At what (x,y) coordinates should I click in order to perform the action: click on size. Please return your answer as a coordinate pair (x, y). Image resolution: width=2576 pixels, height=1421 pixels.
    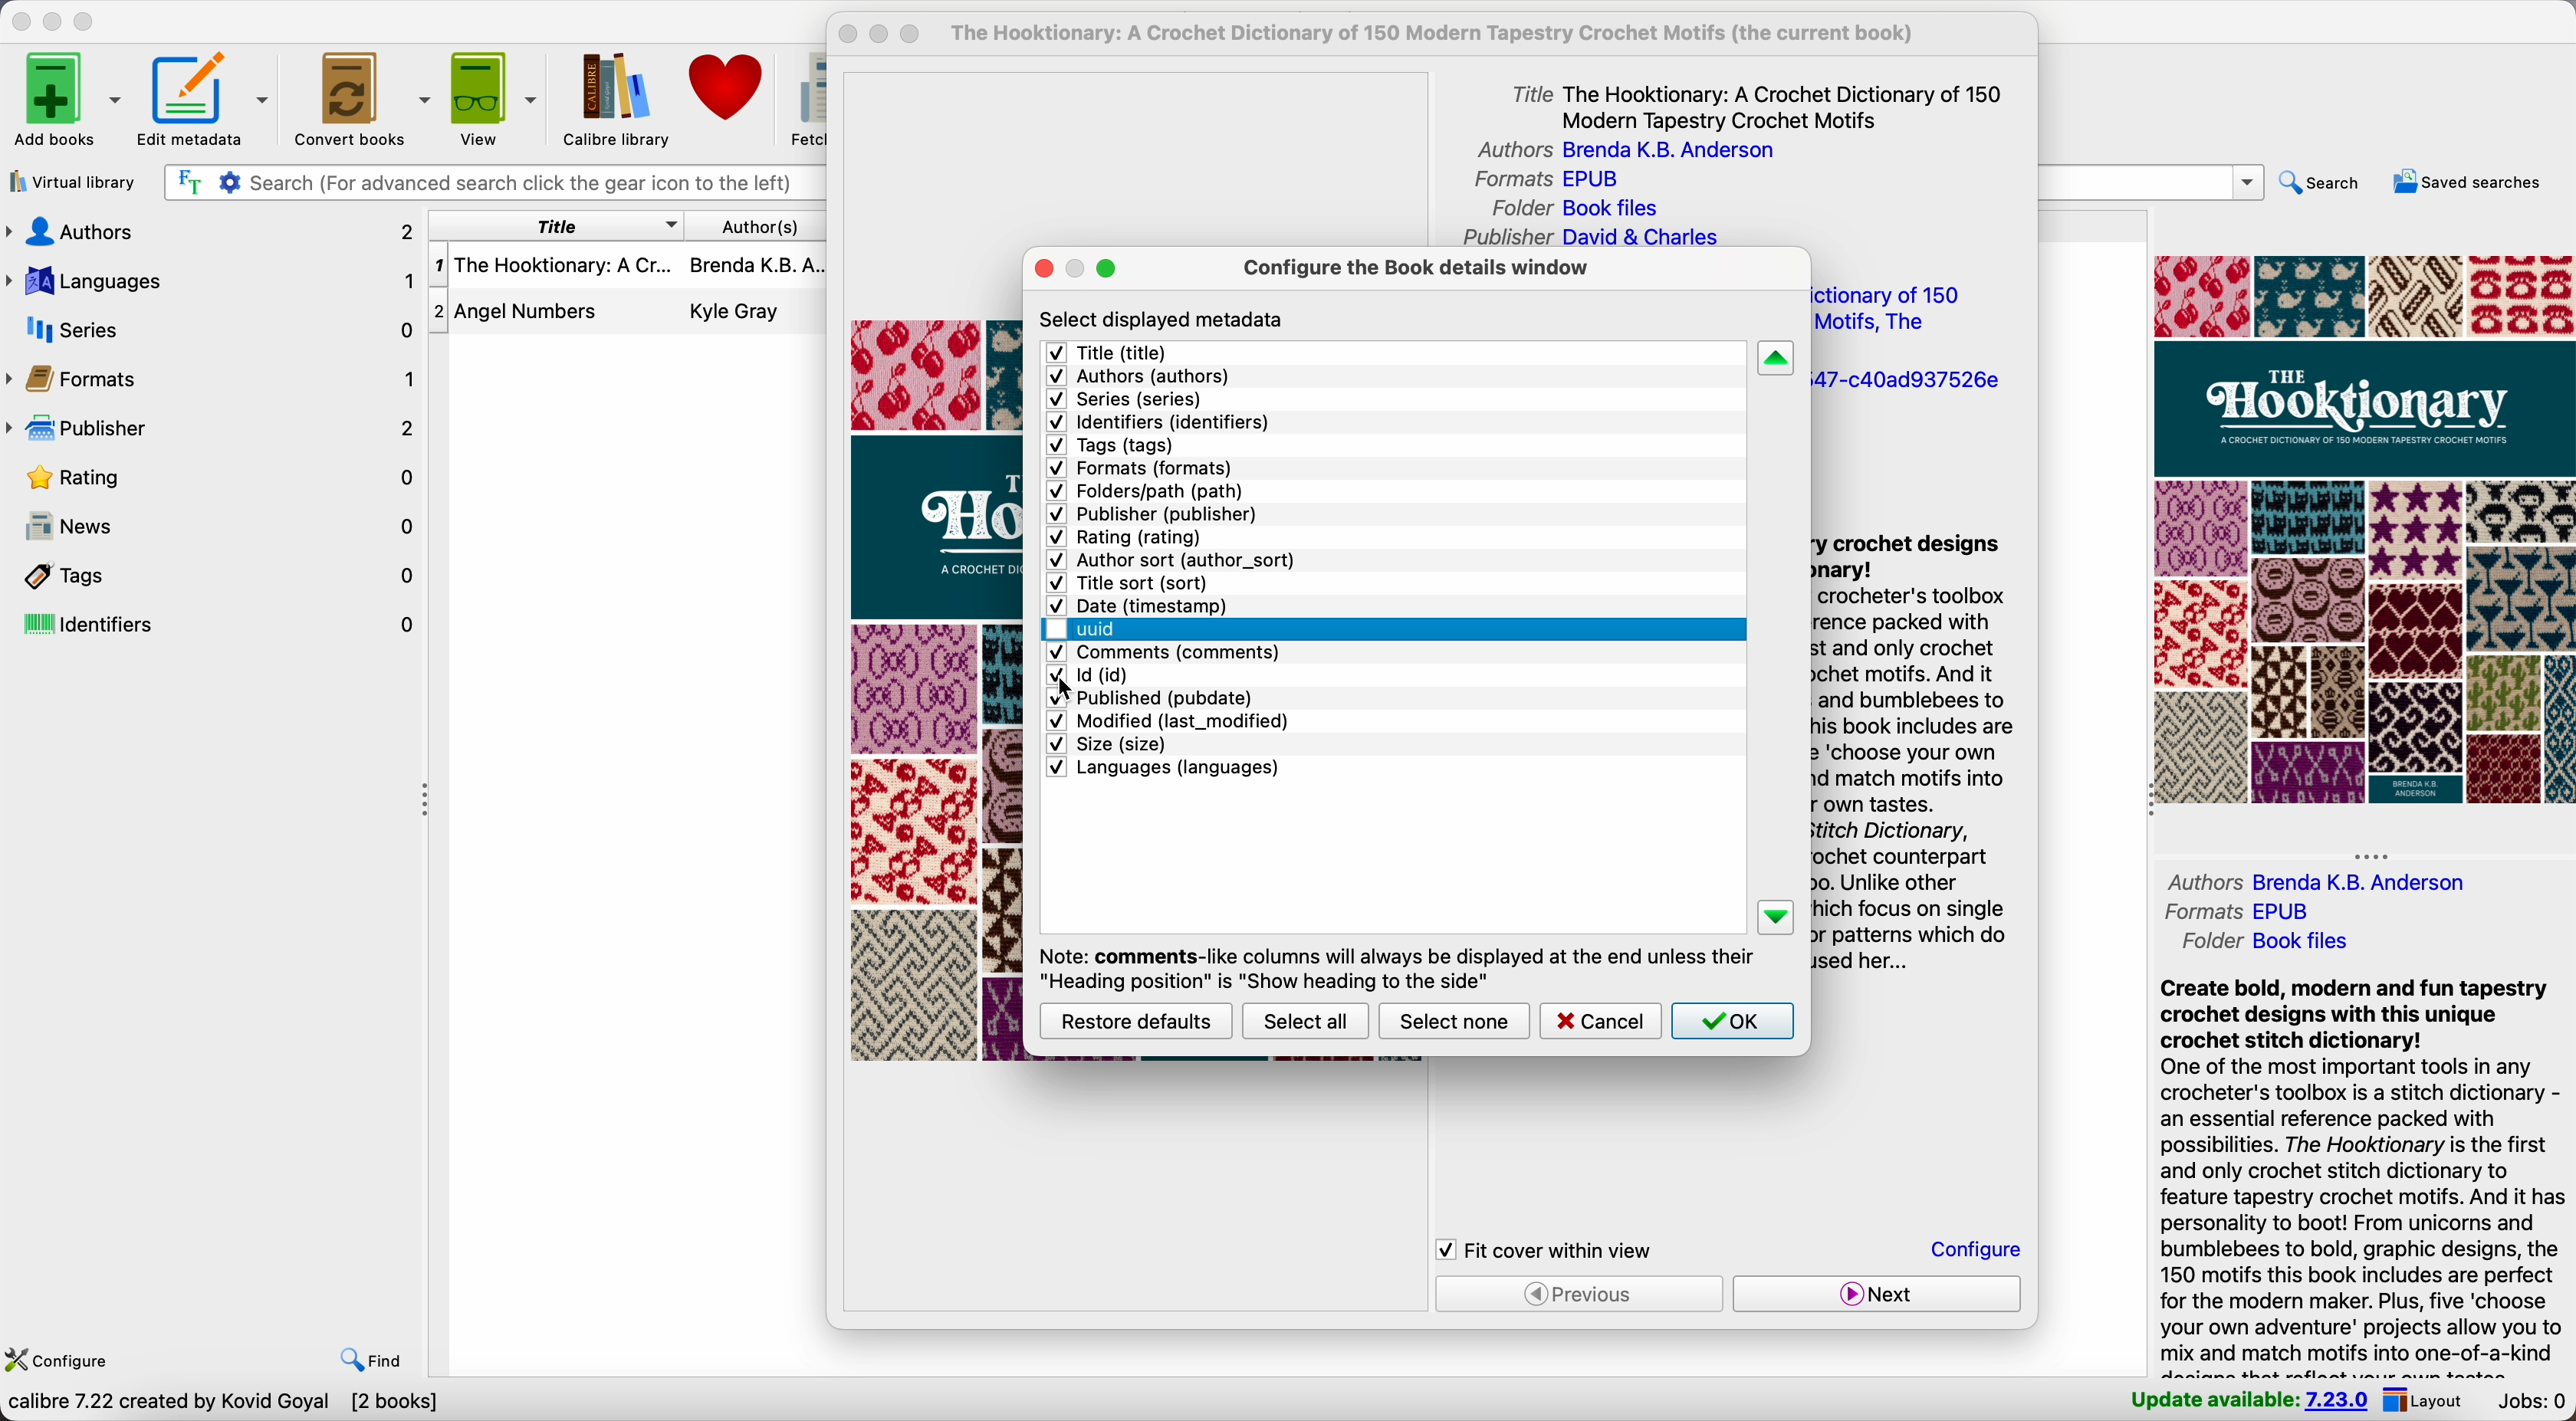
    Looking at the image, I should click on (1105, 743).